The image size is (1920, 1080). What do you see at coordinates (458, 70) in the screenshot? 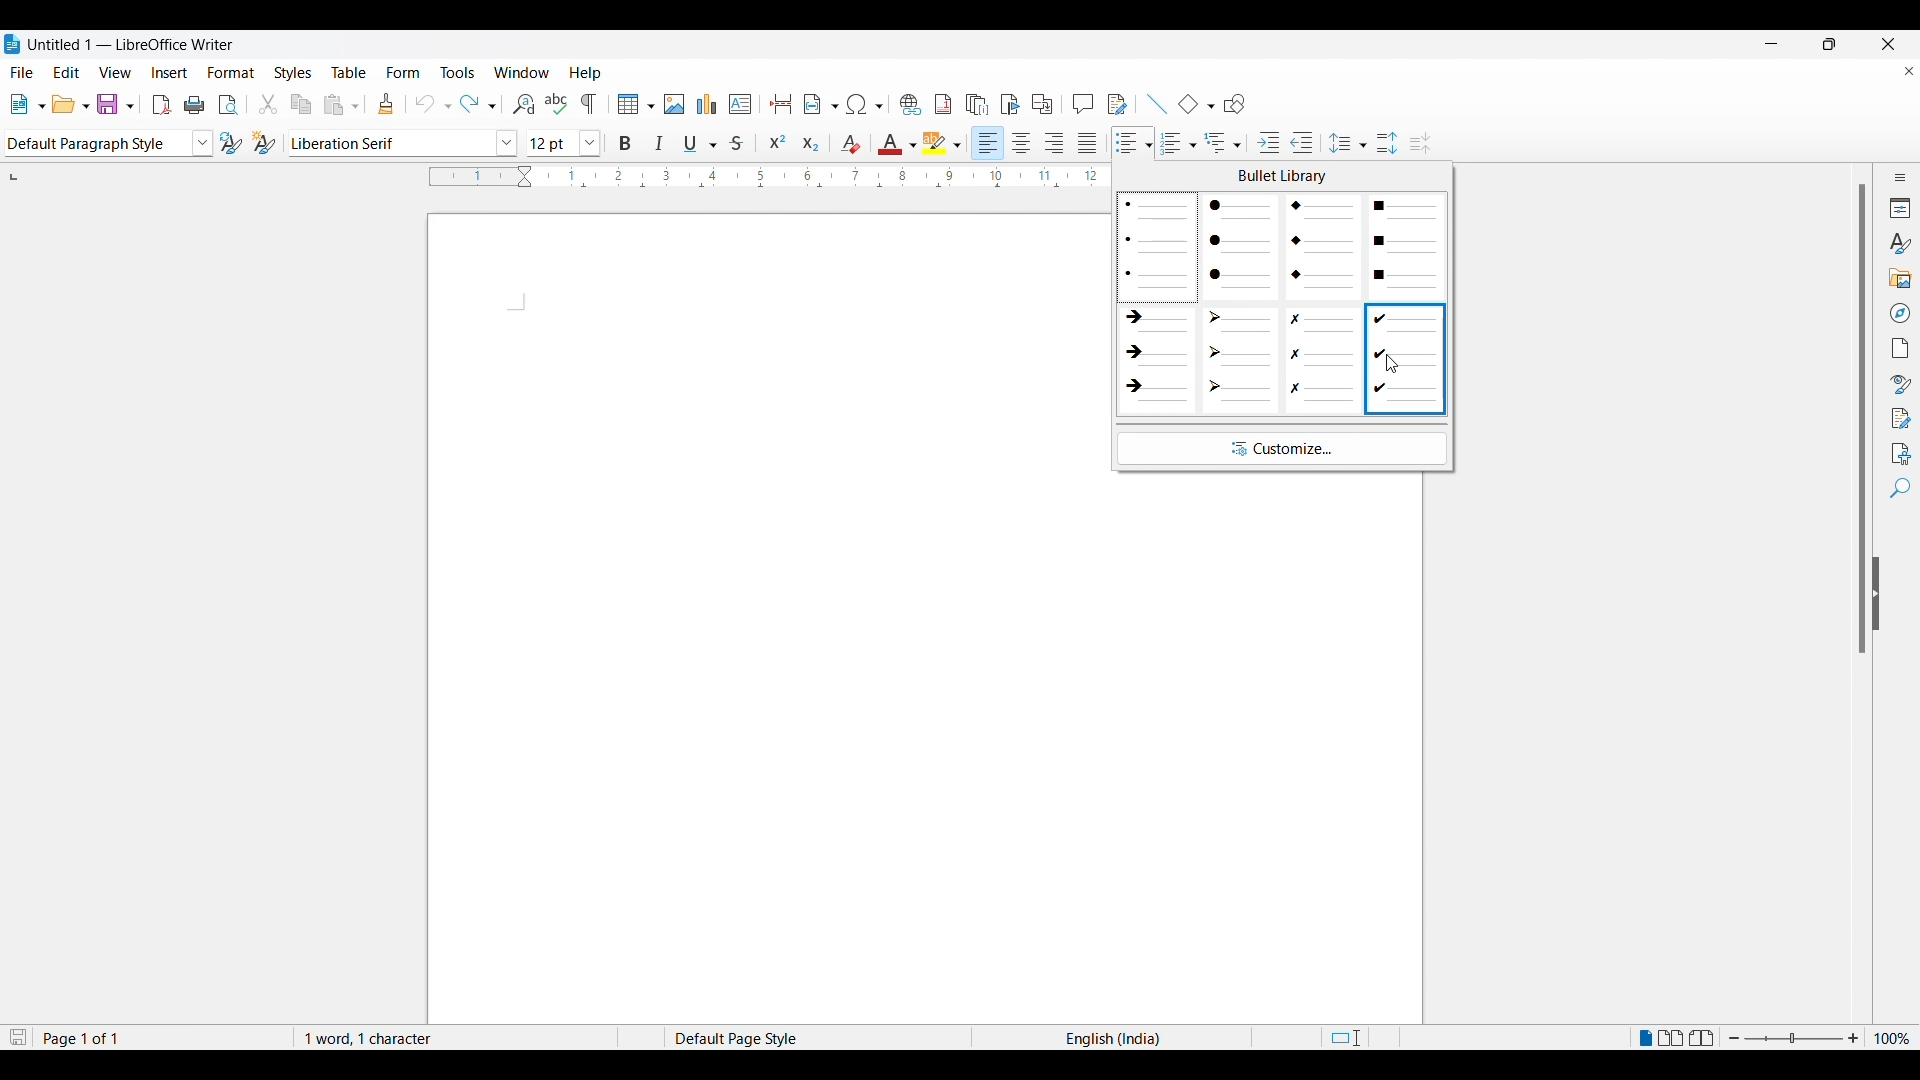
I see `Tools` at bounding box center [458, 70].